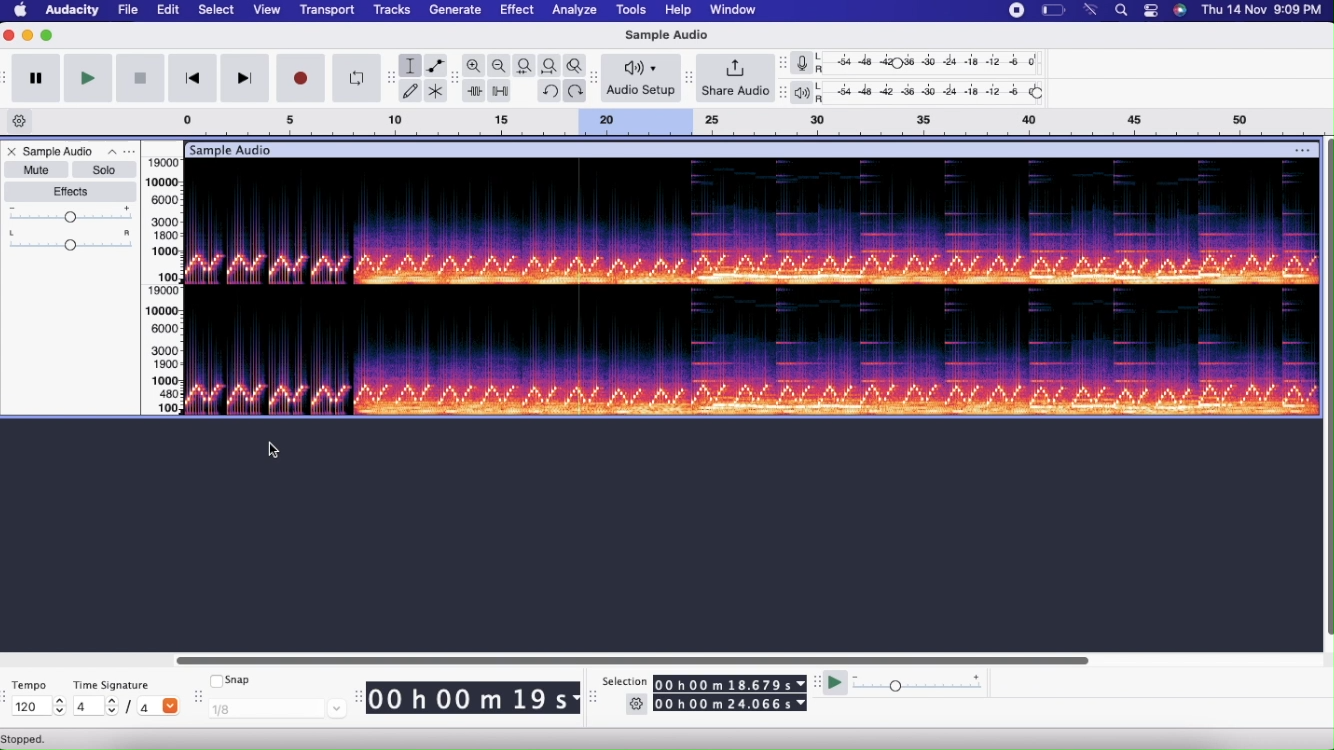 The image size is (1334, 750). What do you see at coordinates (456, 11) in the screenshot?
I see `Generate` at bounding box center [456, 11].